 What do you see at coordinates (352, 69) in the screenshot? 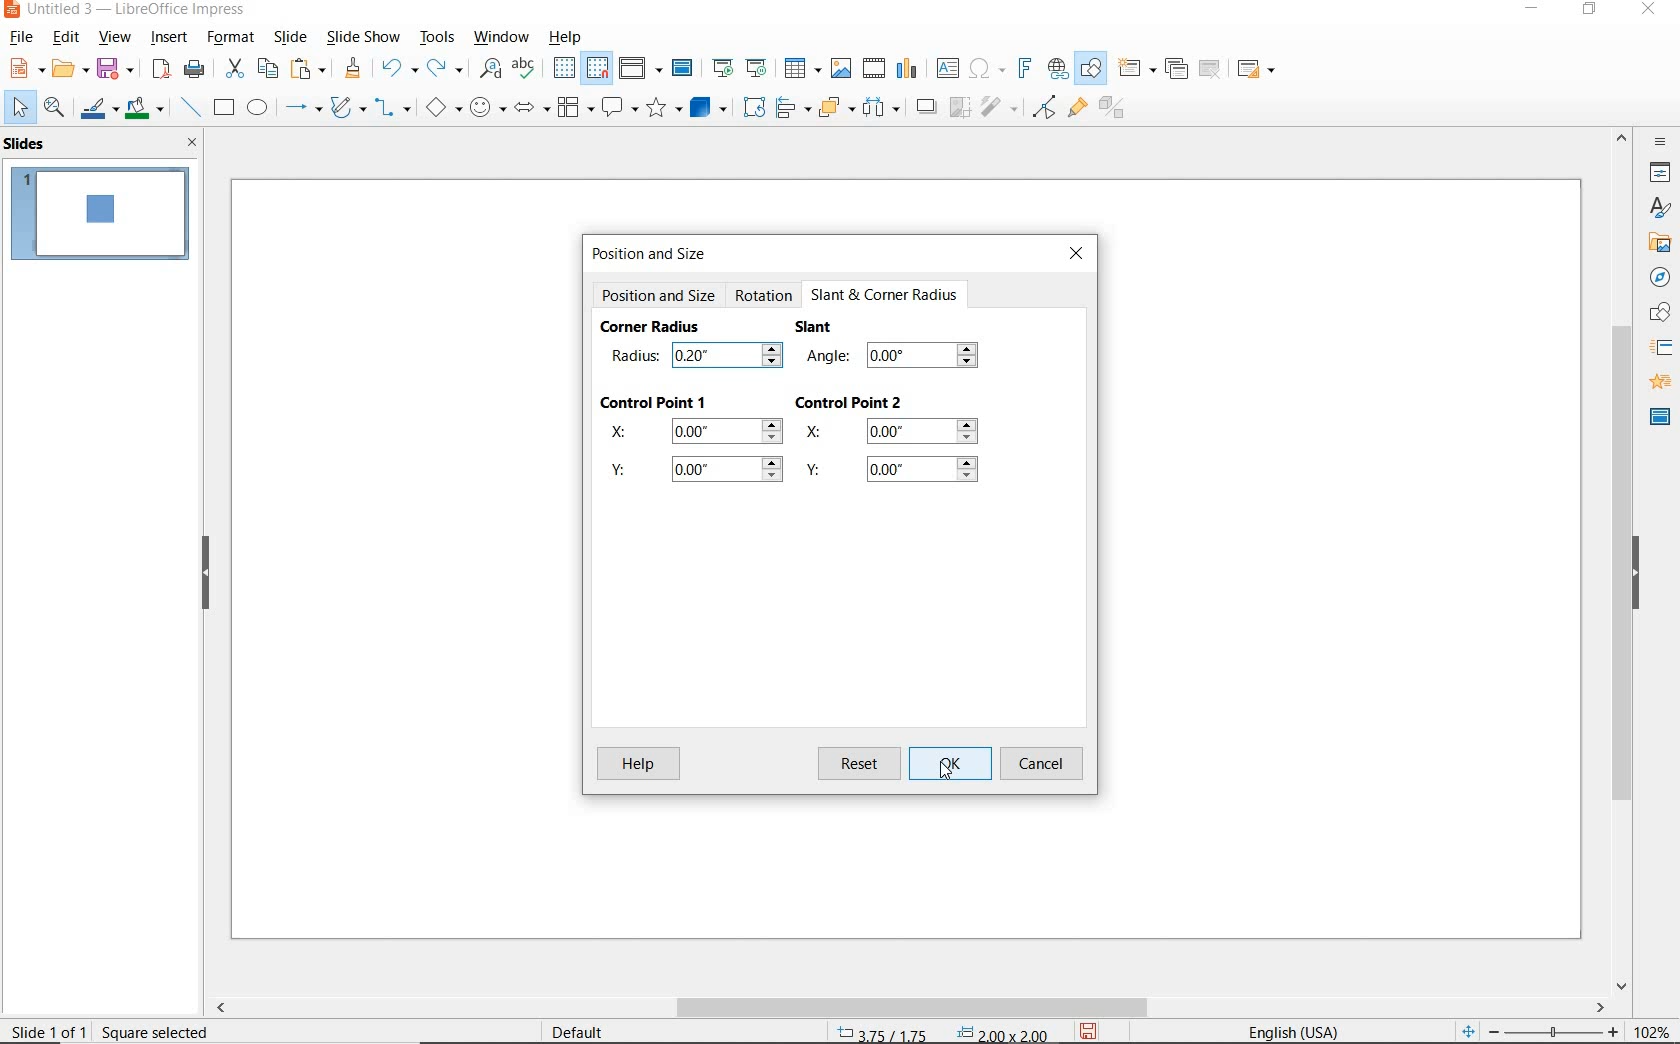
I see `clone formatting` at bounding box center [352, 69].